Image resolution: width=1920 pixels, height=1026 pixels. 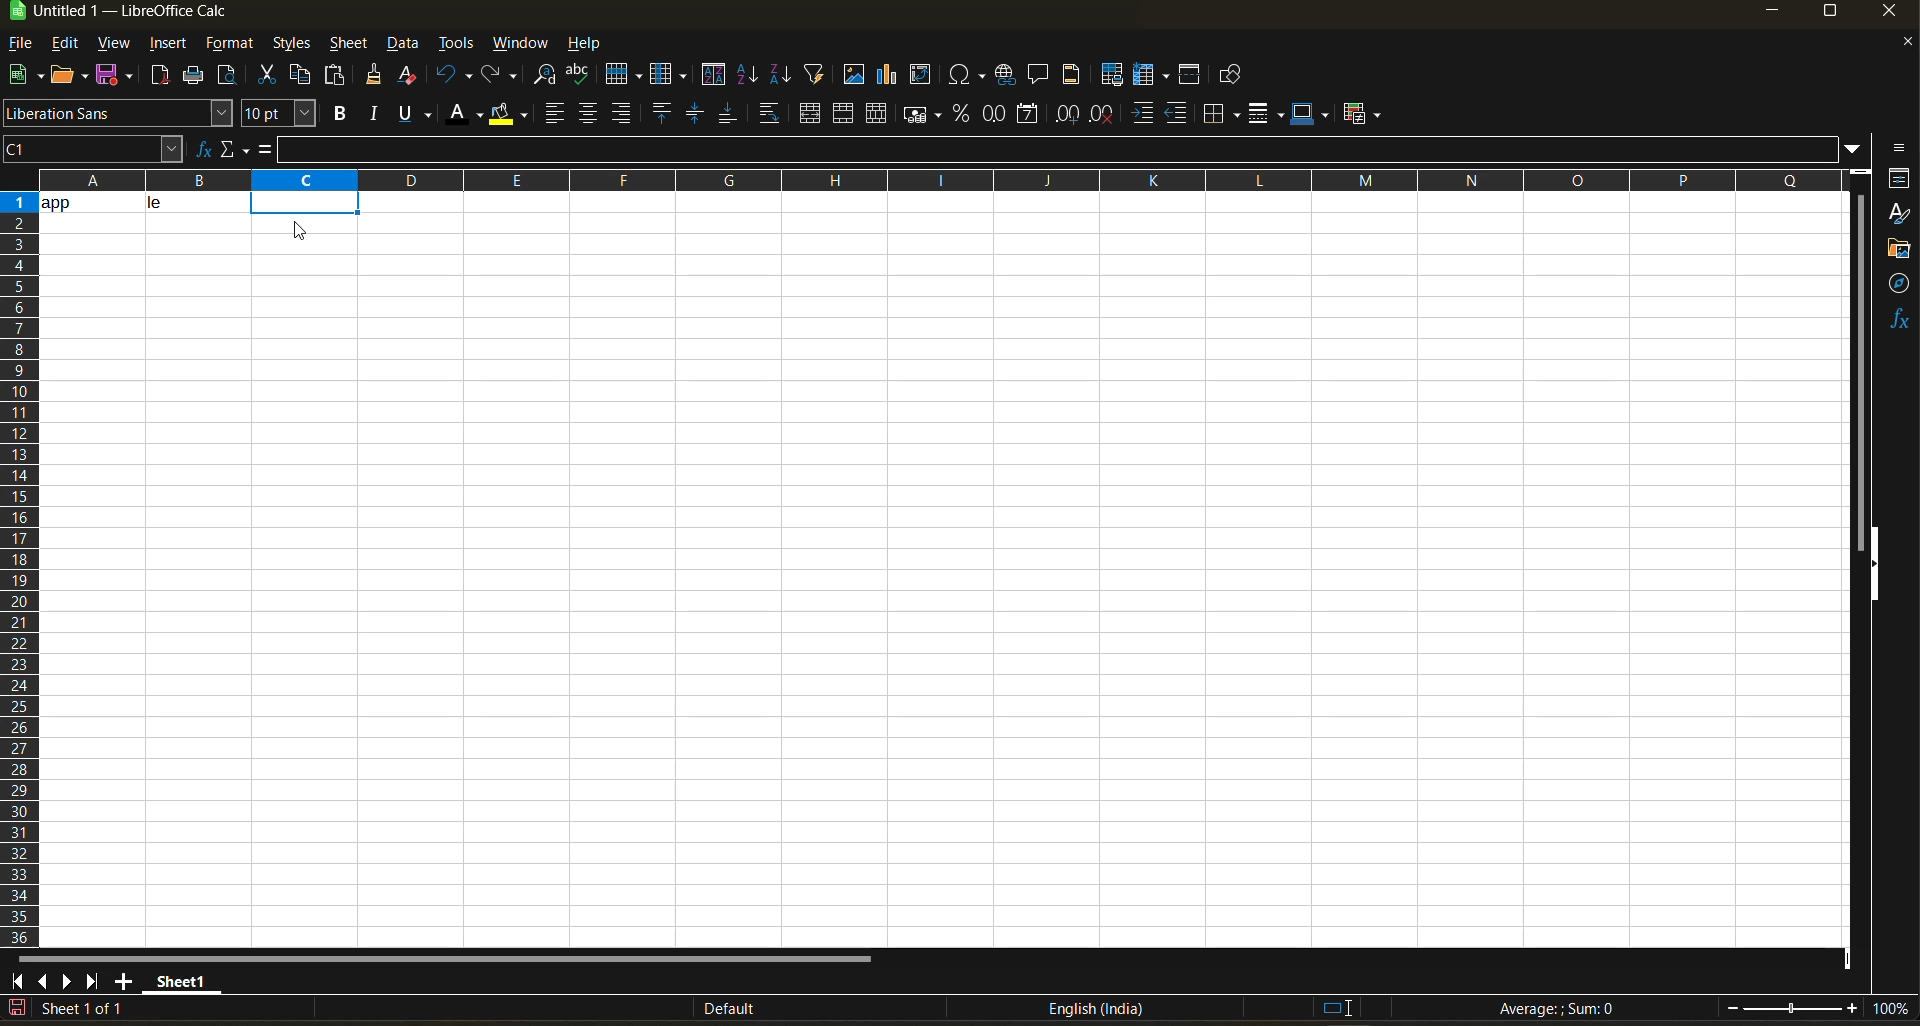 I want to click on copy, so click(x=303, y=75).